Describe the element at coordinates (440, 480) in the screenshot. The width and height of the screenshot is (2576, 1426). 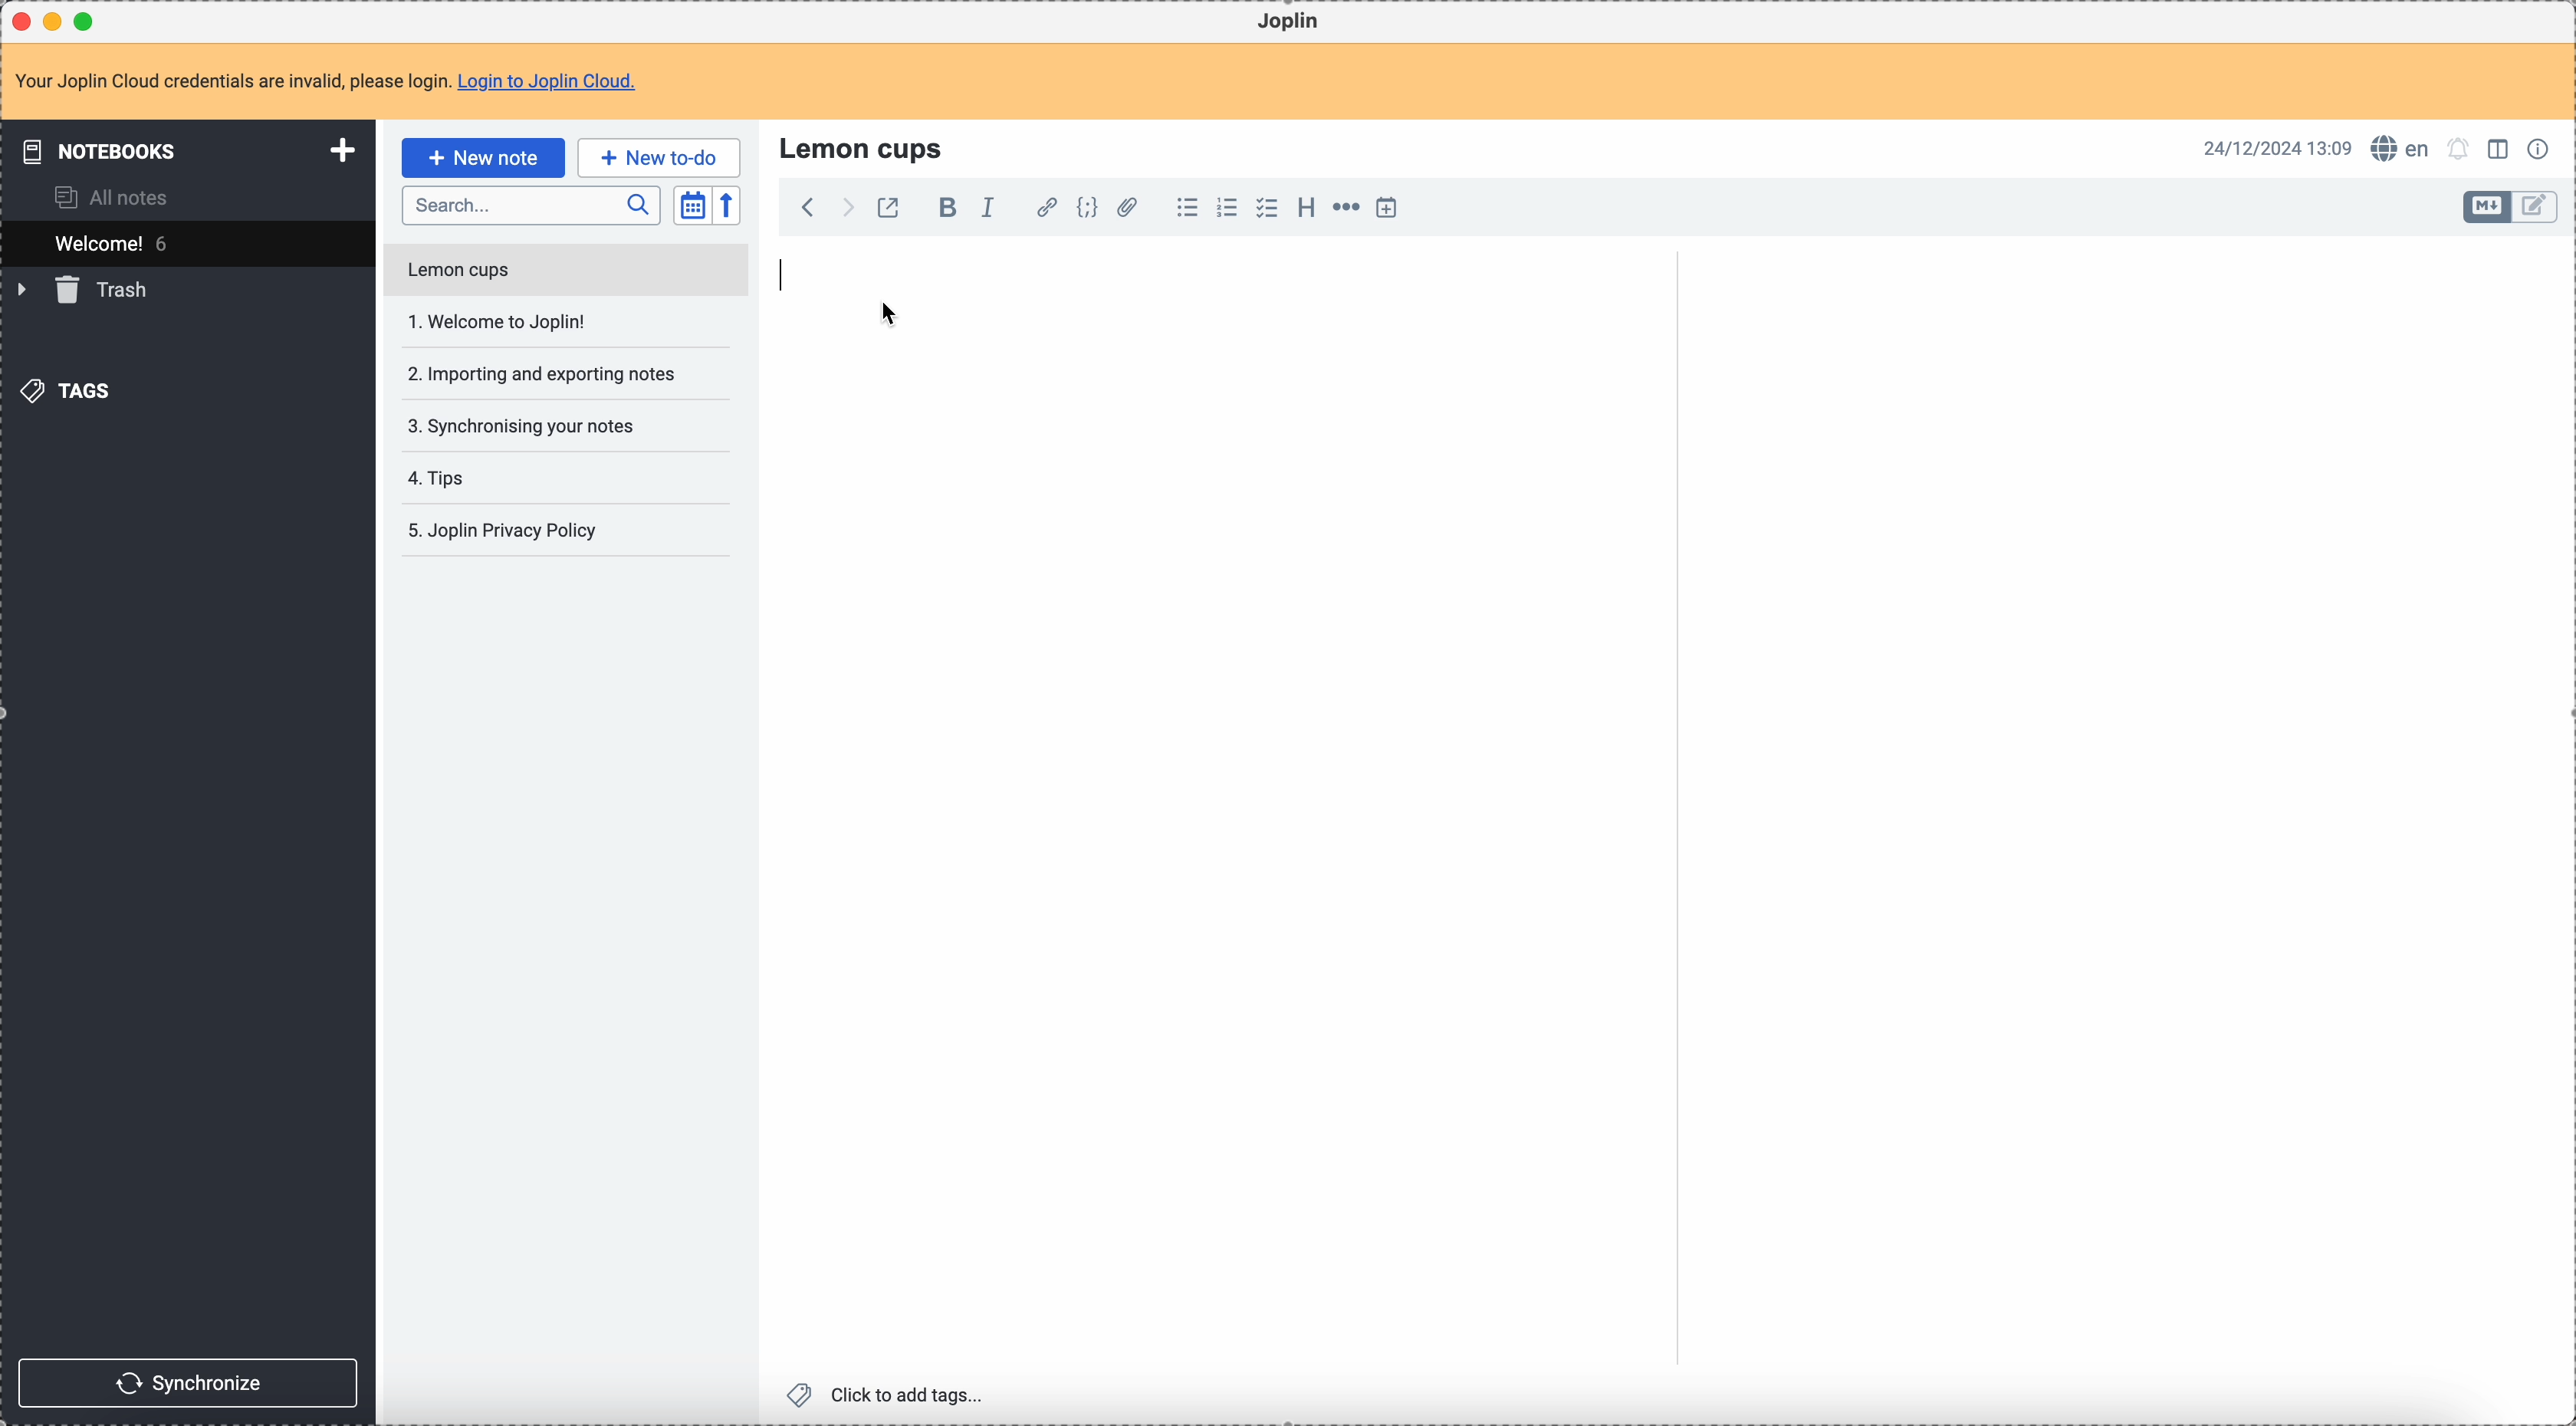
I see `tips` at that location.